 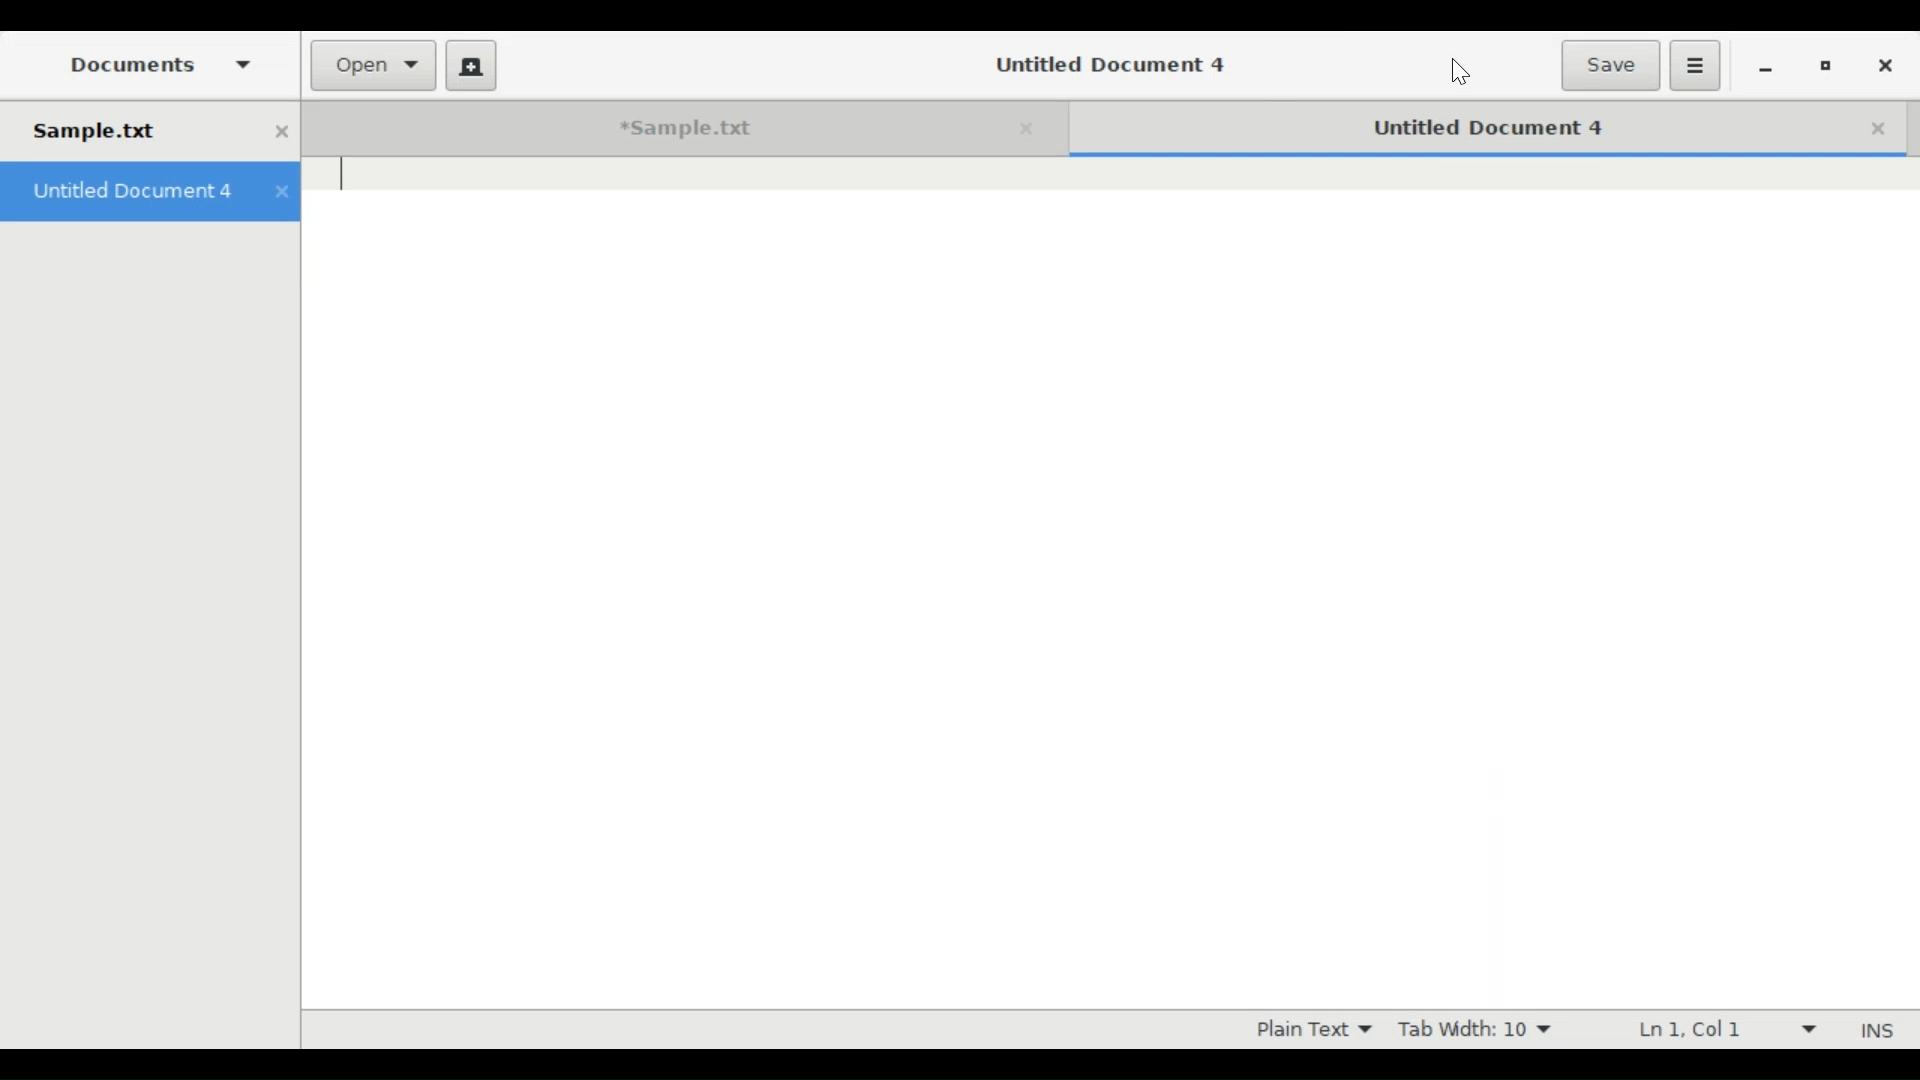 What do you see at coordinates (1031, 127) in the screenshot?
I see `close` at bounding box center [1031, 127].